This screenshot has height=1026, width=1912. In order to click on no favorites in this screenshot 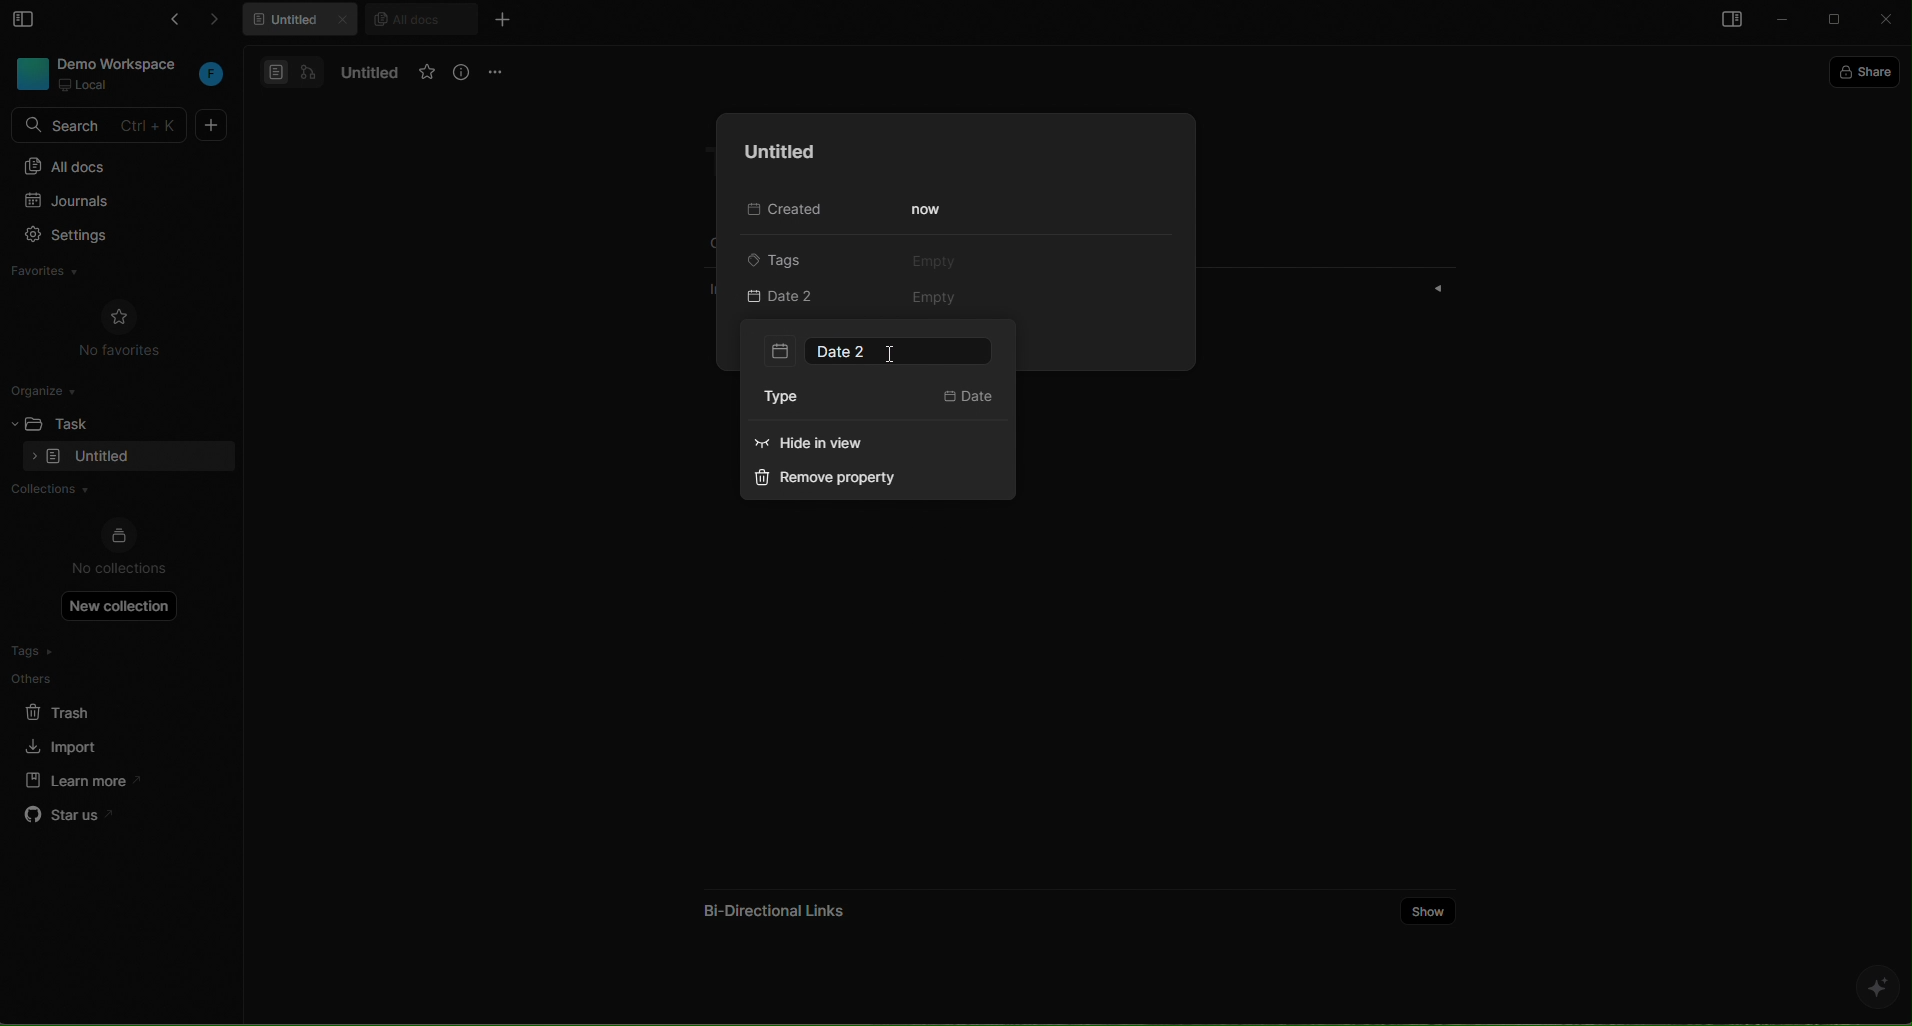, I will do `click(120, 326)`.